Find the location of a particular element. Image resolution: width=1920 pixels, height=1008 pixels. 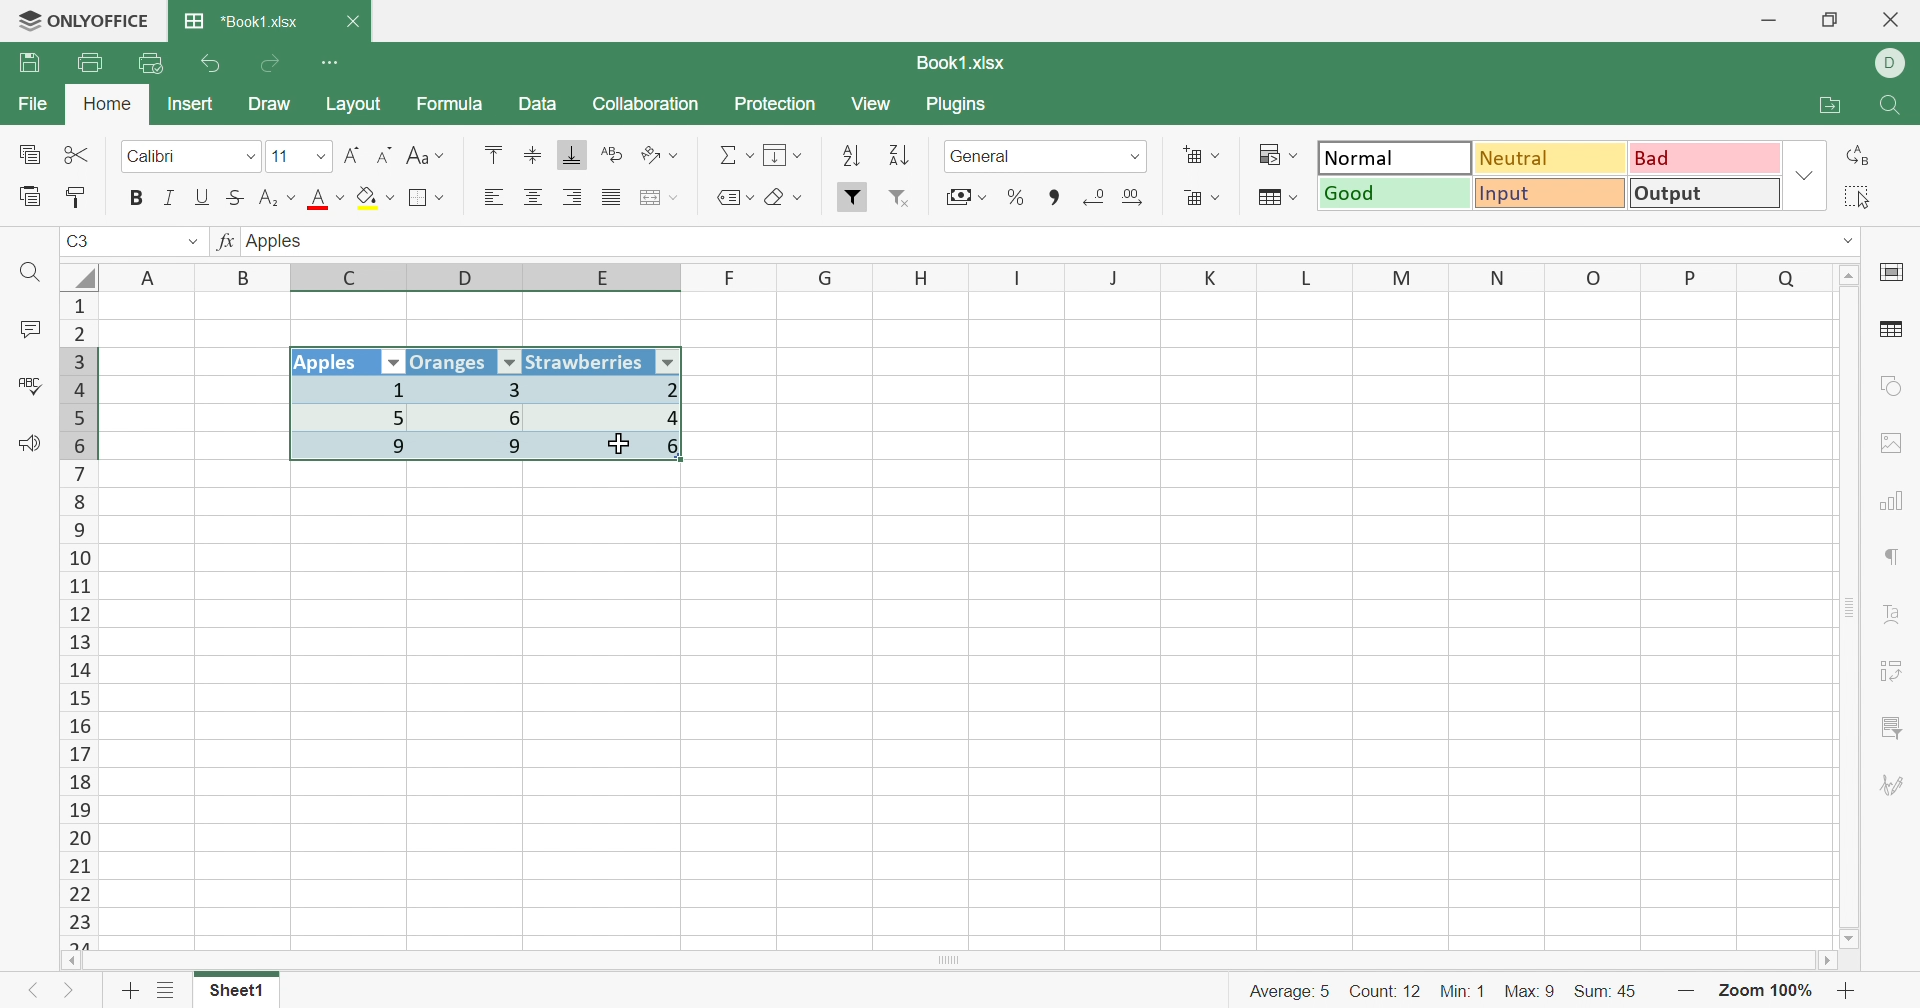

Open file location is located at coordinates (1835, 106).